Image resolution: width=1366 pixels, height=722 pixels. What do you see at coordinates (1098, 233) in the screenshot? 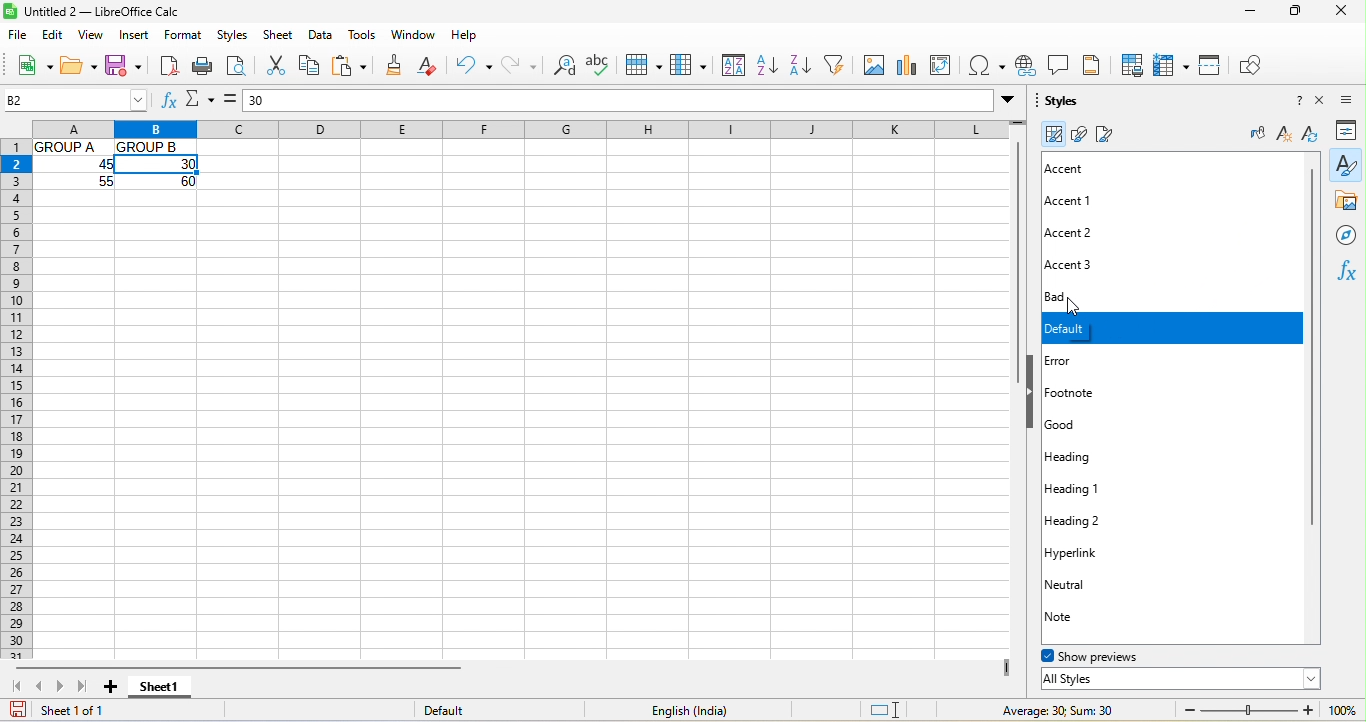
I see `accent 2` at bounding box center [1098, 233].